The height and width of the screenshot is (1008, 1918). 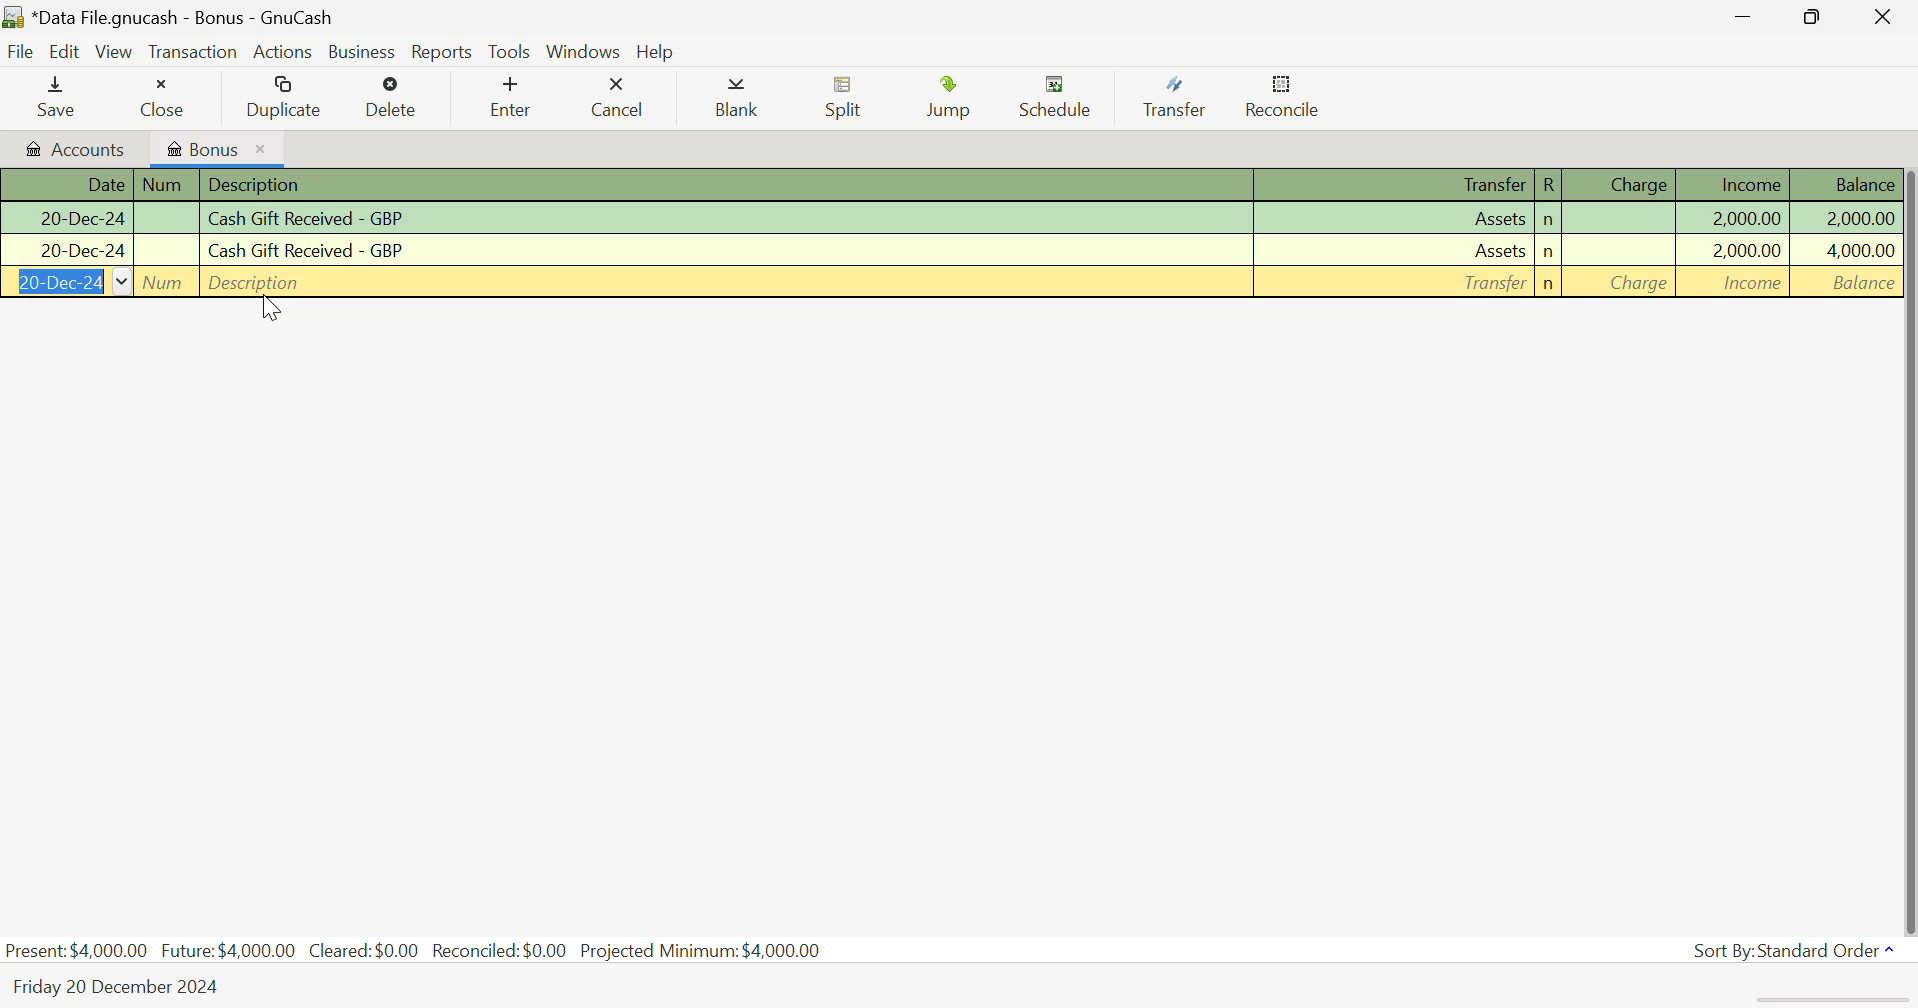 What do you see at coordinates (705, 948) in the screenshot?
I see `Projected Minimum` at bounding box center [705, 948].